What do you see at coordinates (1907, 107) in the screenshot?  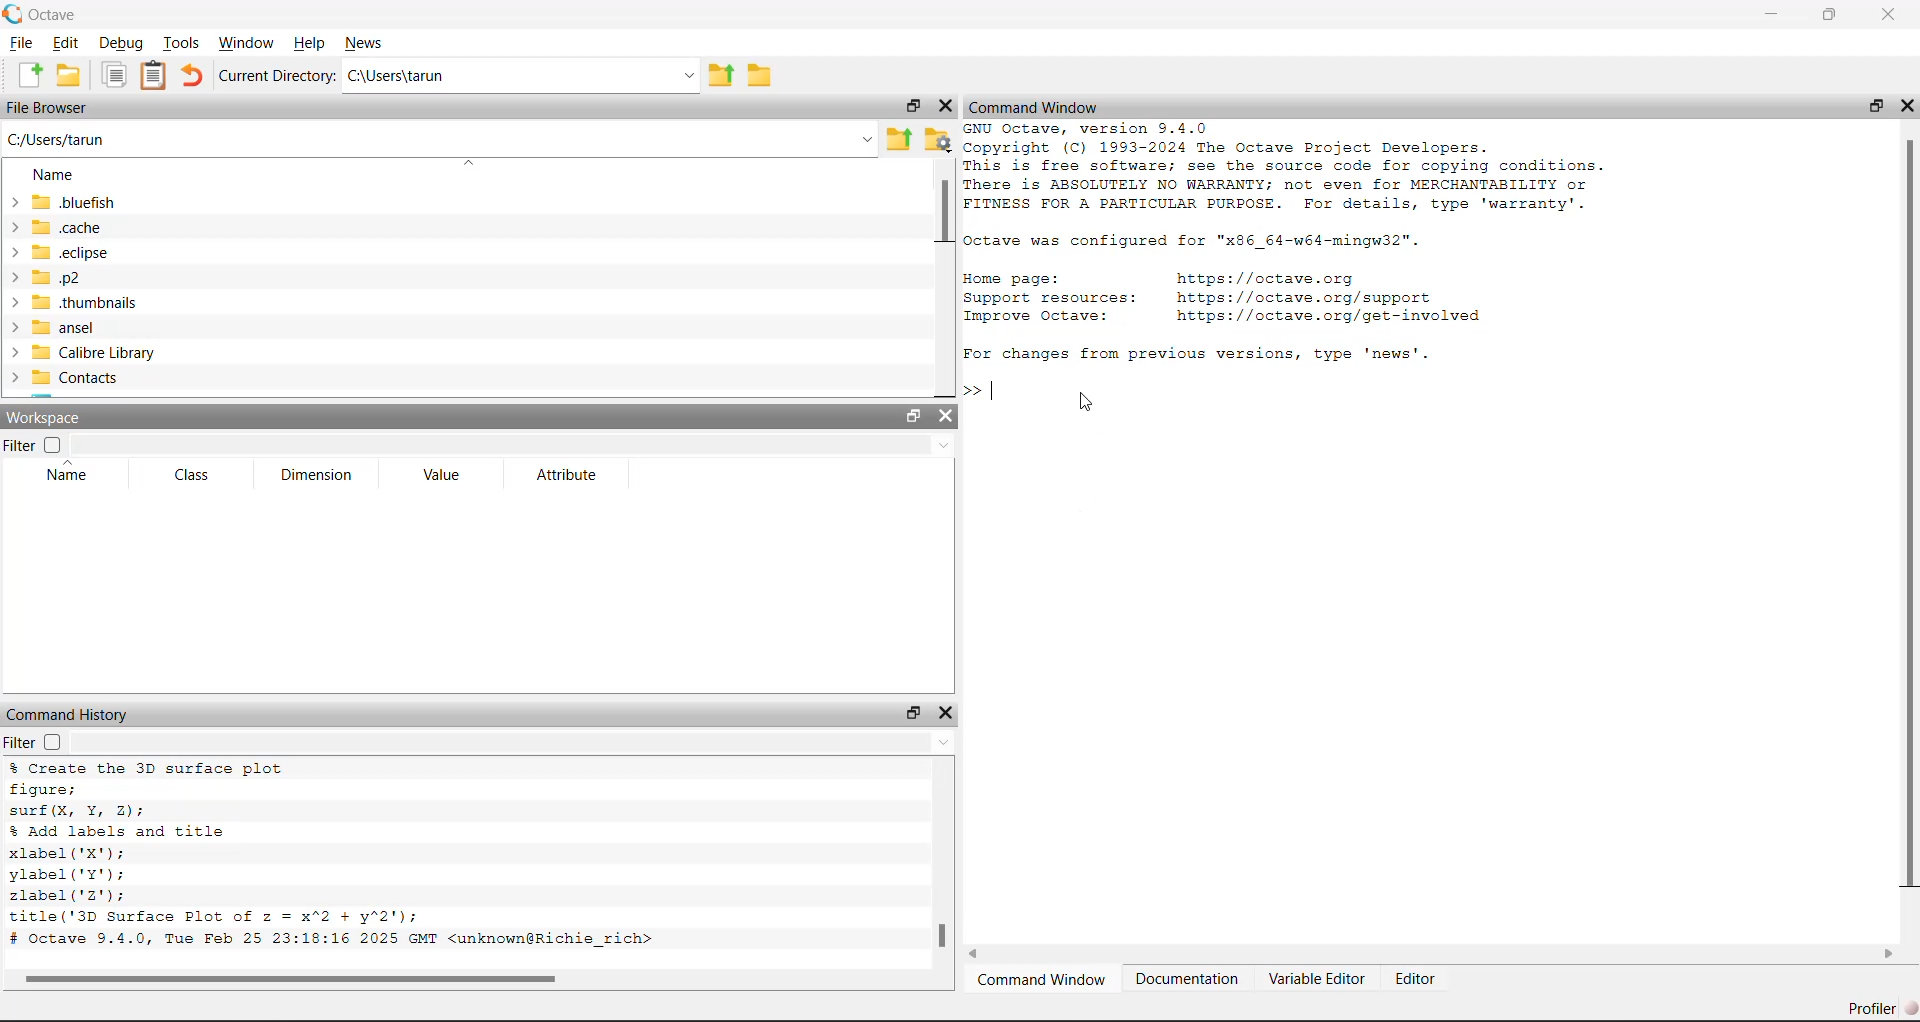 I see `Close` at bounding box center [1907, 107].